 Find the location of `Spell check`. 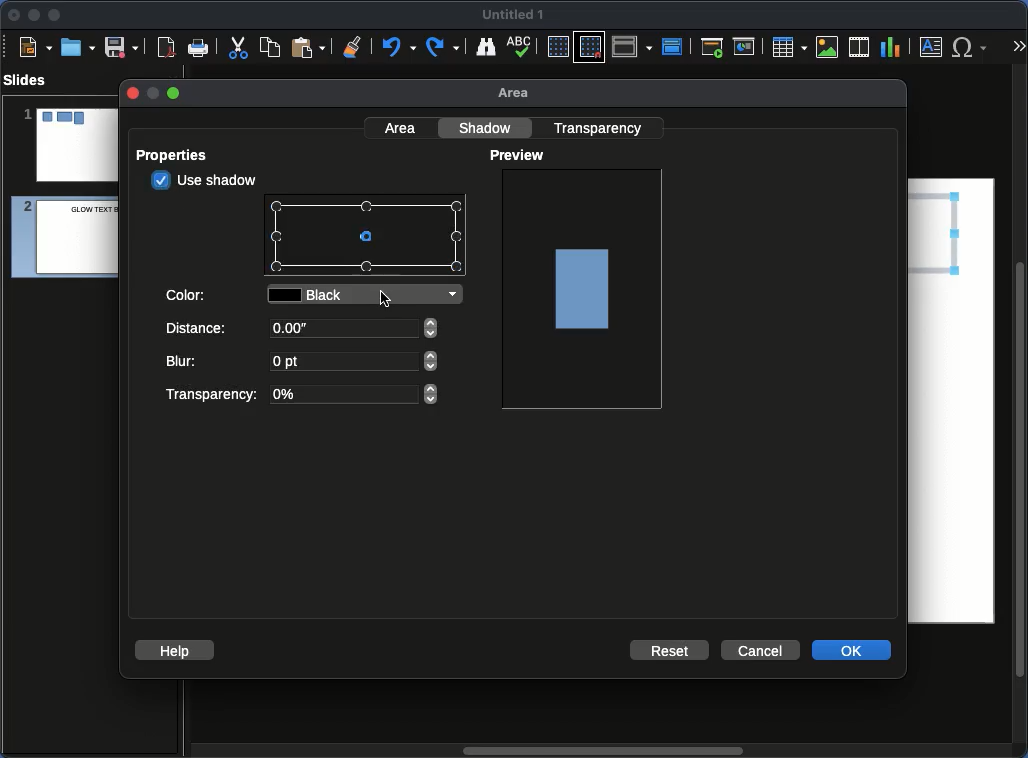

Spell check is located at coordinates (521, 48).